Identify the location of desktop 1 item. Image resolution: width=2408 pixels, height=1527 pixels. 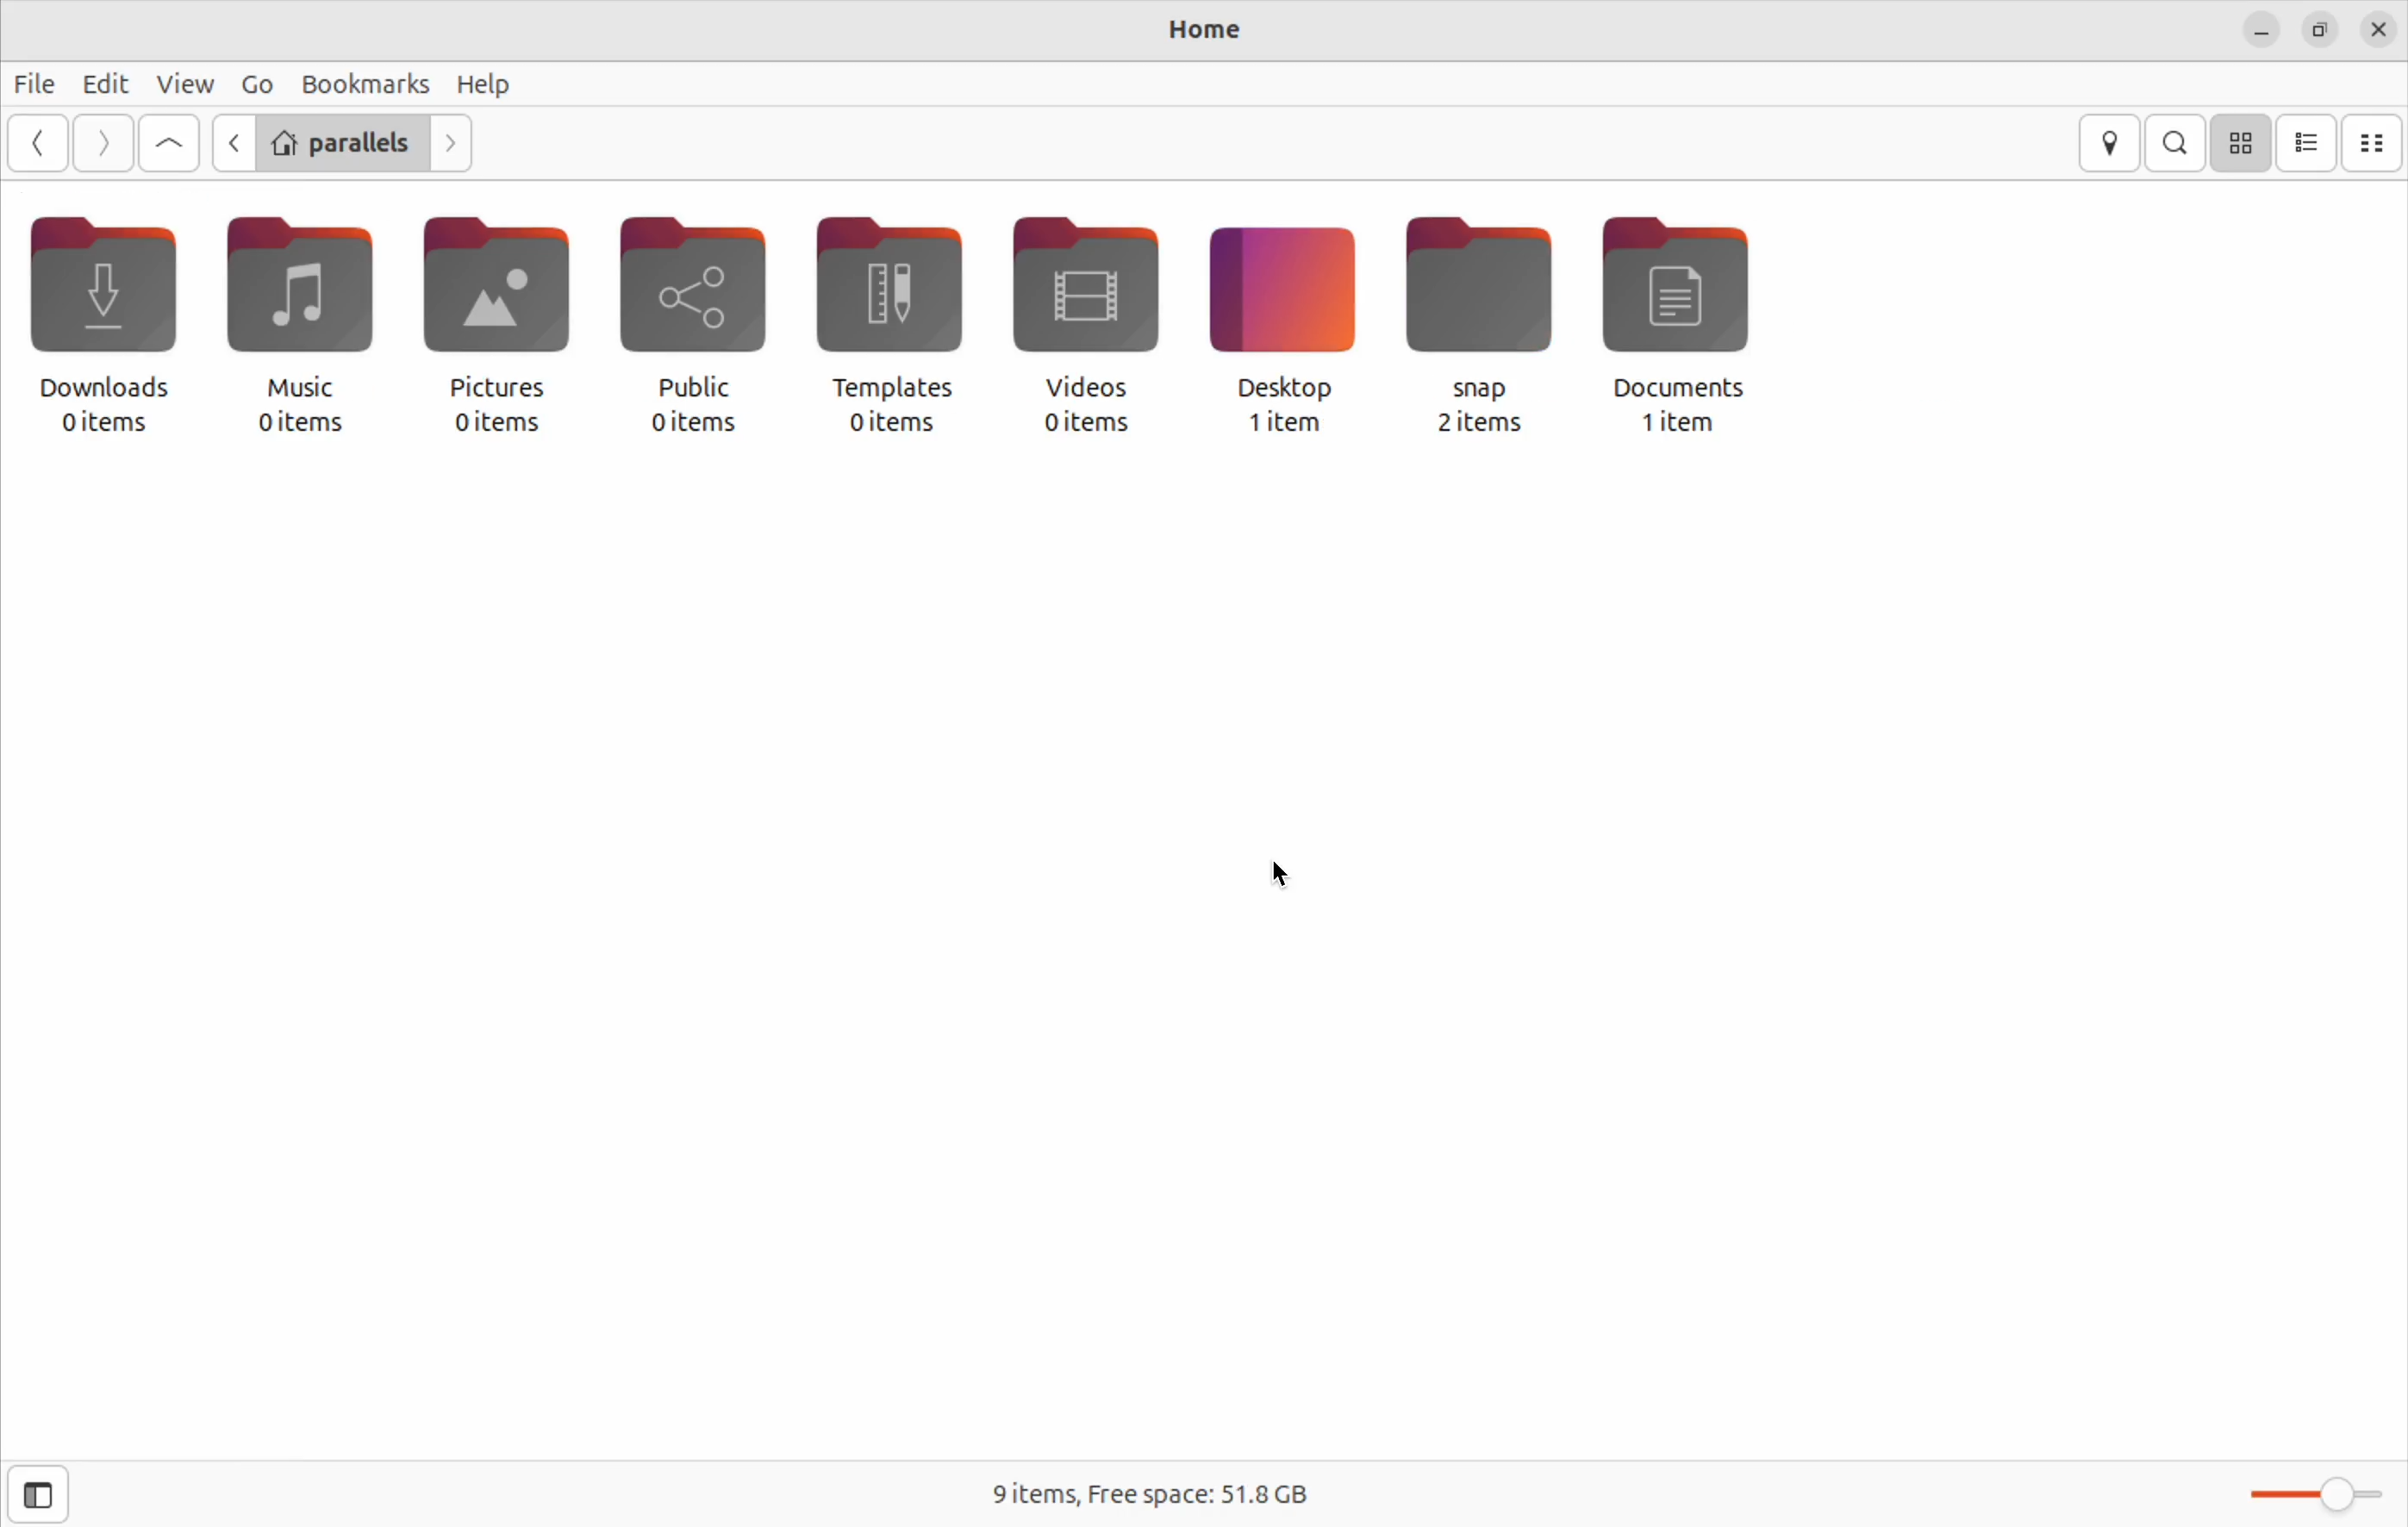
(1289, 327).